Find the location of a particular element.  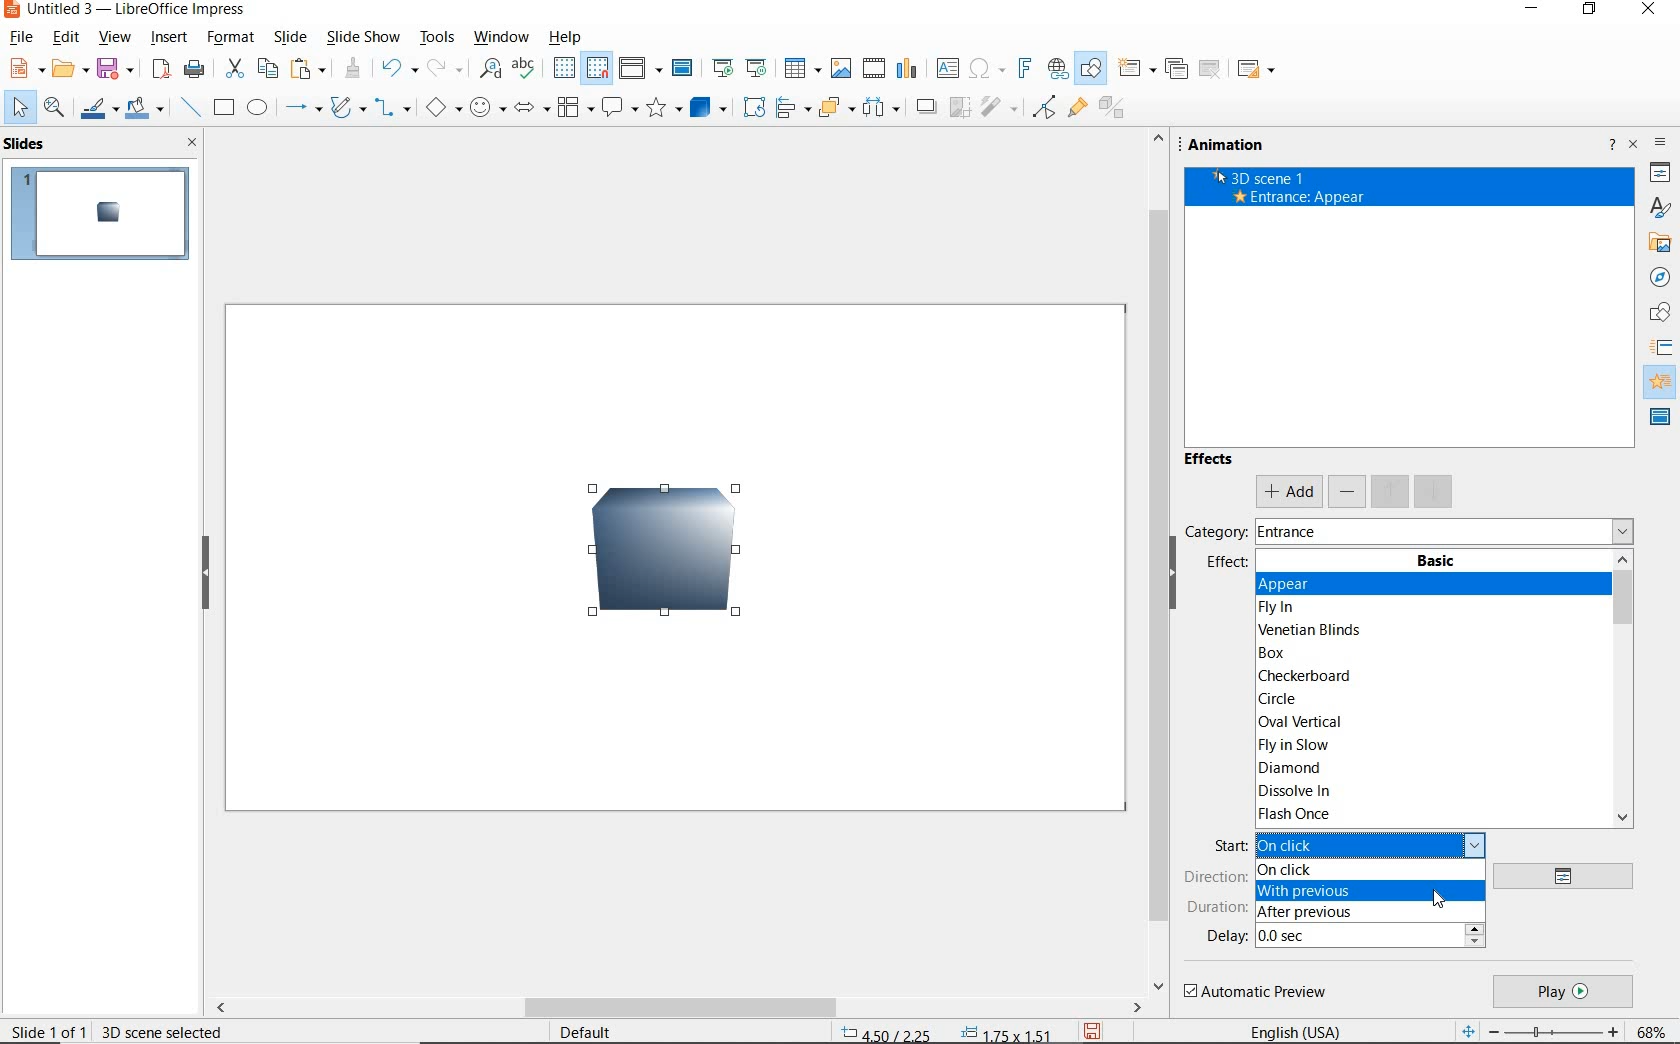

zoom factor is located at coordinates (1653, 1029).